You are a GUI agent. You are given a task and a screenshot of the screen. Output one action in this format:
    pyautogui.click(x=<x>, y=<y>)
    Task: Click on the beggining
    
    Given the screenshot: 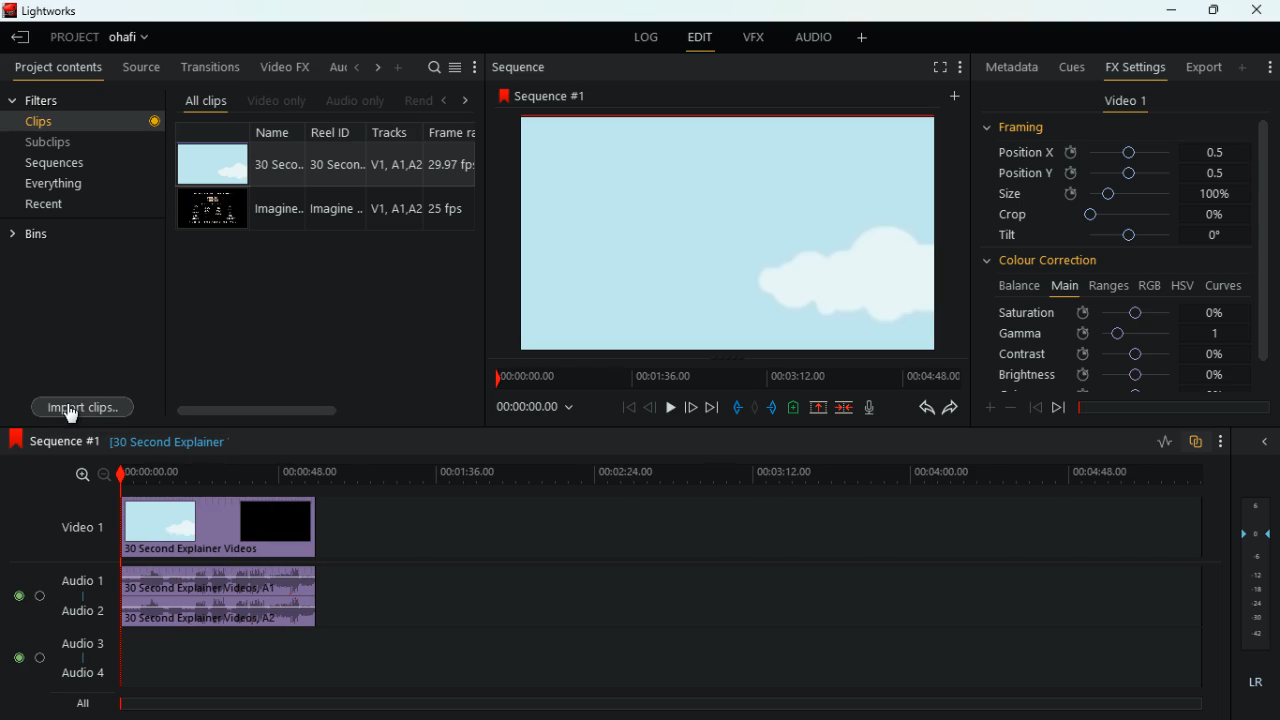 What is the action you would take?
    pyautogui.click(x=622, y=409)
    